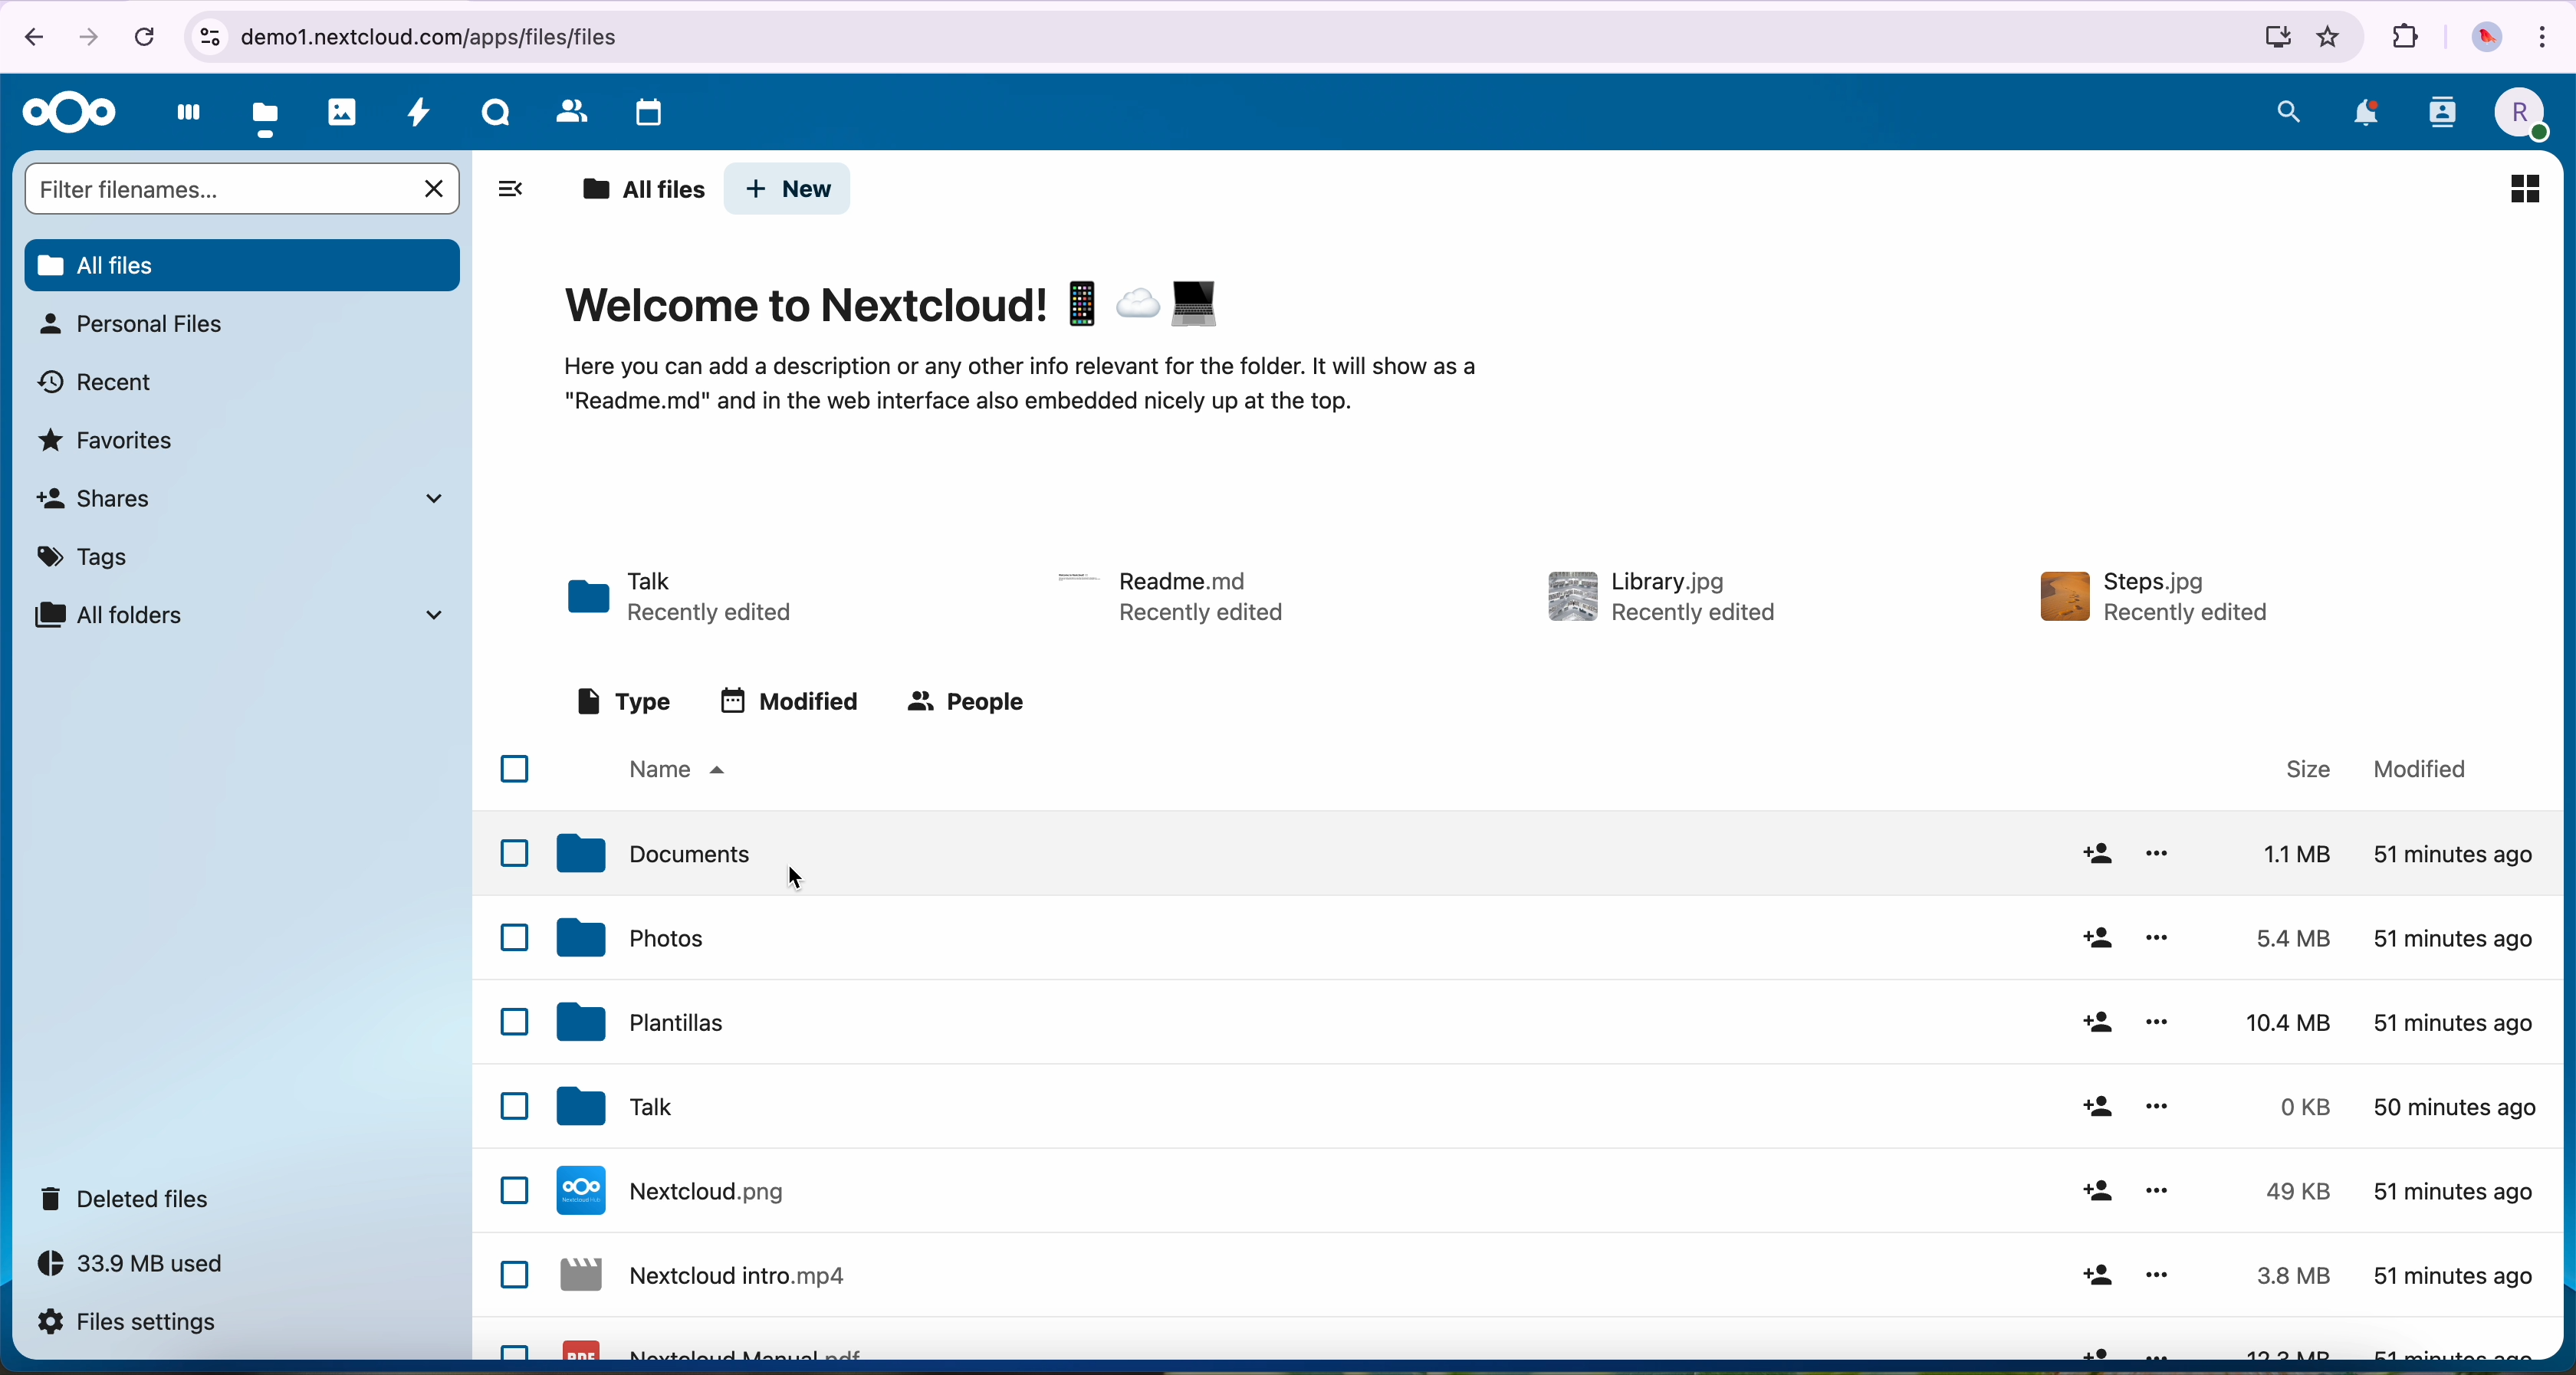  I want to click on deleted files, so click(132, 1199).